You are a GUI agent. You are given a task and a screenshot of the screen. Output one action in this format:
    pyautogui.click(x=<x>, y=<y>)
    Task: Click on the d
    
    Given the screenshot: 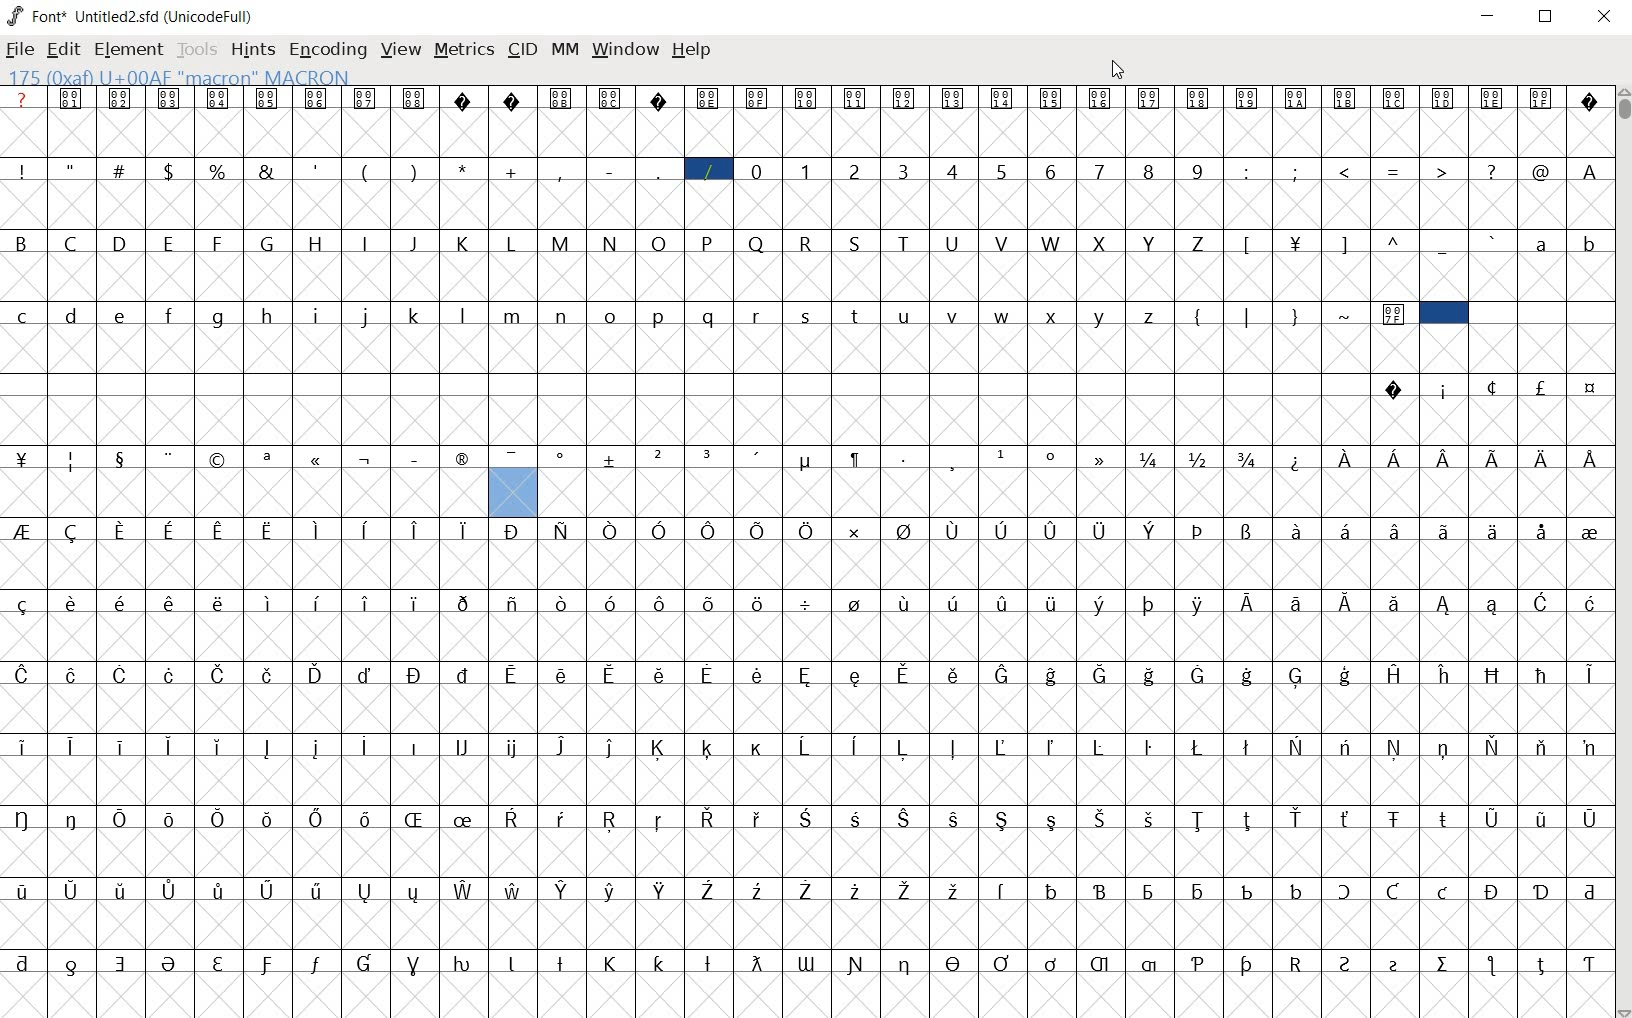 What is the action you would take?
    pyautogui.click(x=72, y=314)
    